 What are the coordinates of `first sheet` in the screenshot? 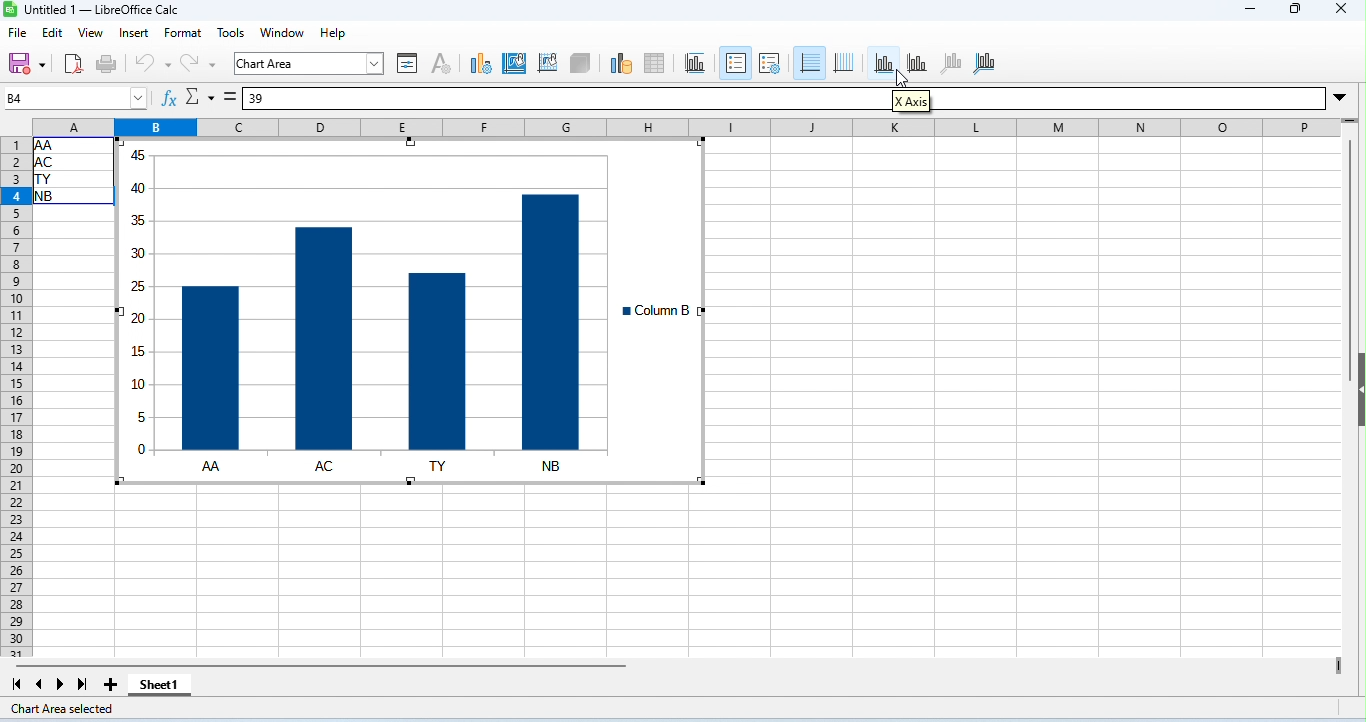 It's located at (19, 684).